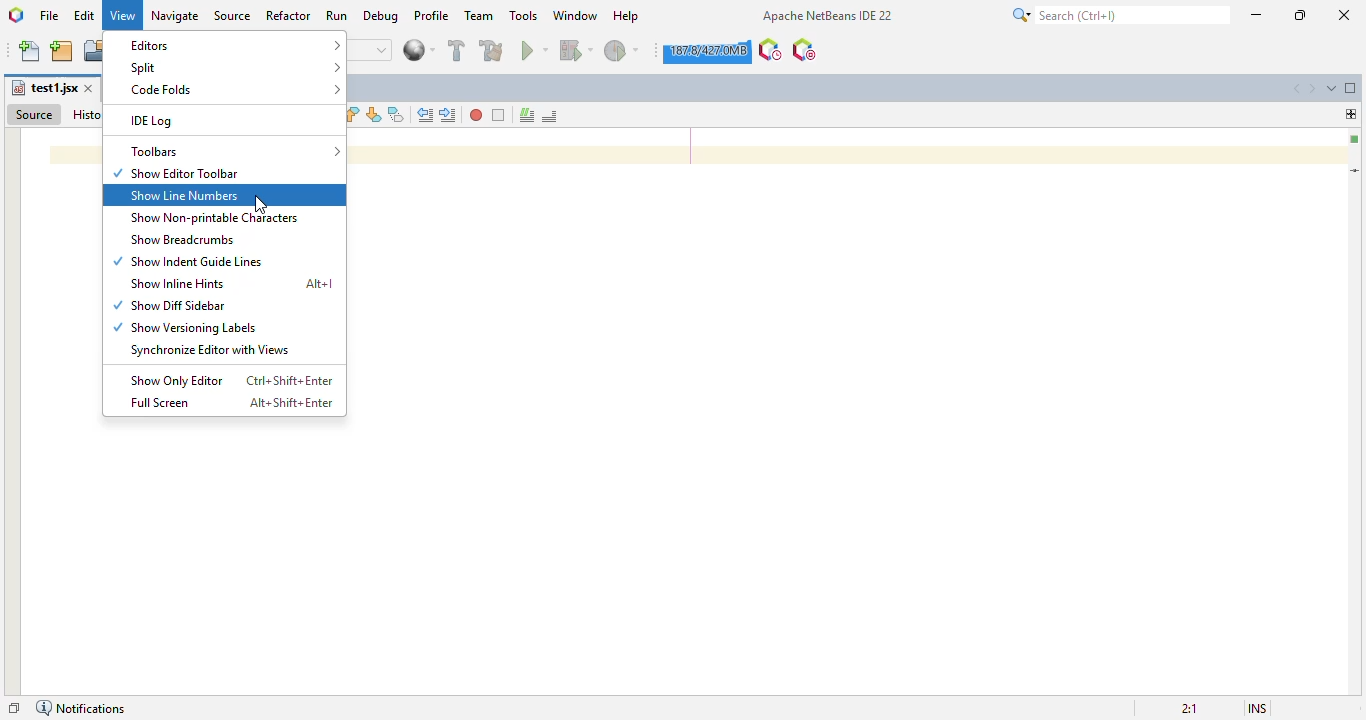 This screenshot has height=720, width=1366. I want to click on insert mode, so click(1258, 708).